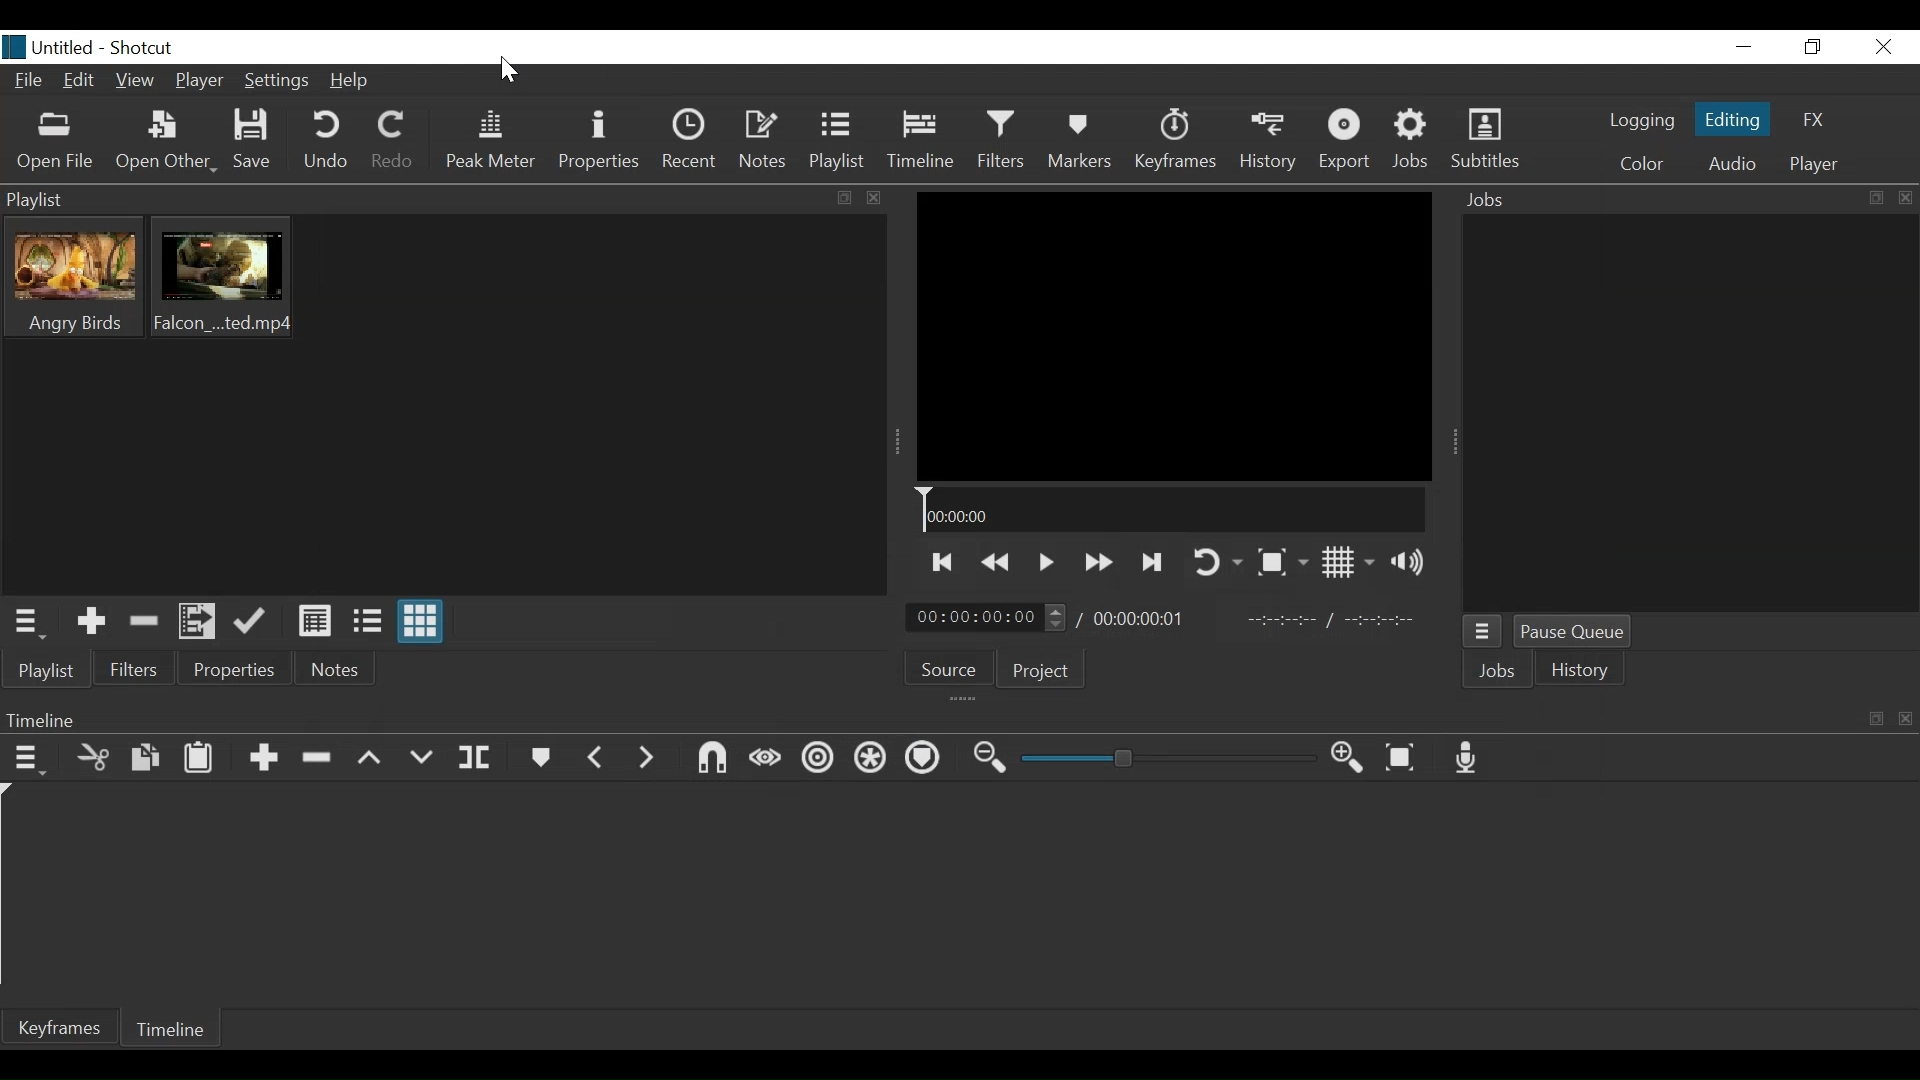 The width and height of the screenshot is (1920, 1080). What do you see at coordinates (764, 137) in the screenshot?
I see `Notes` at bounding box center [764, 137].